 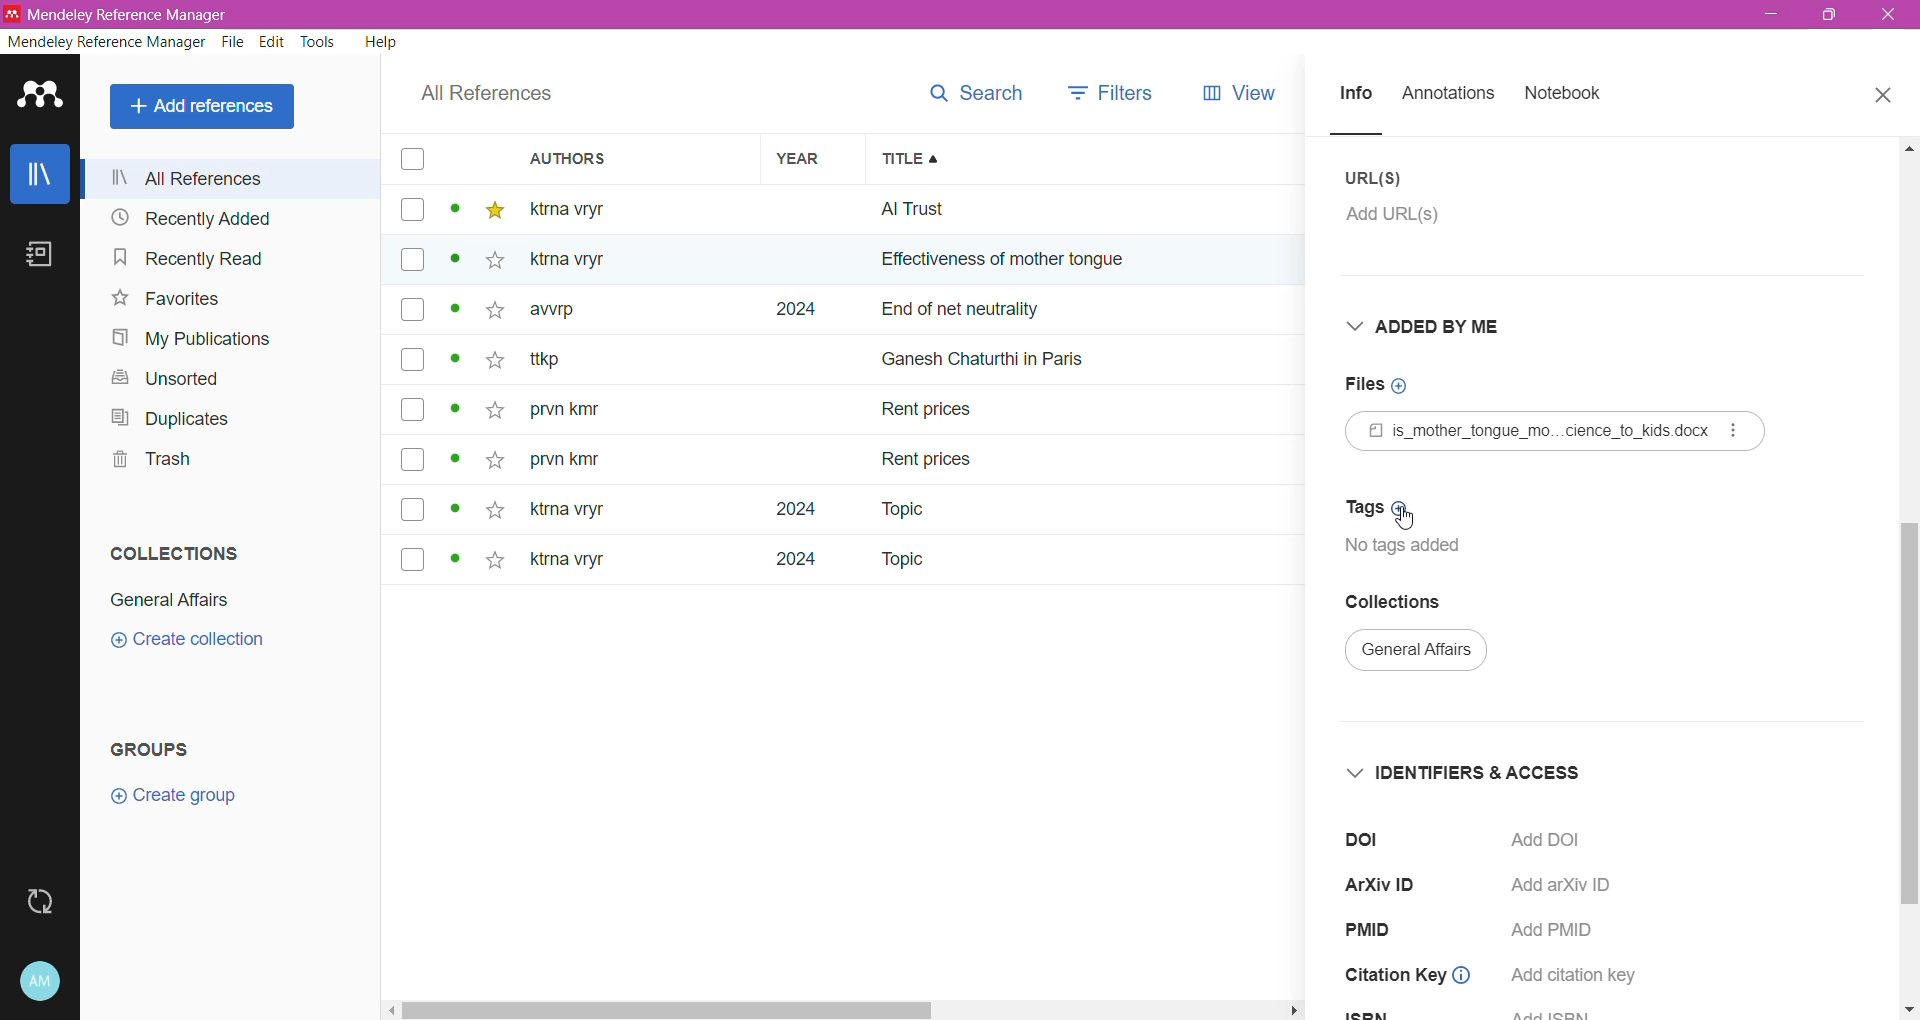 What do you see at coordinates (224, 217) in the screenshot?
I see `Recently Added` at bounding box center [224, 217].